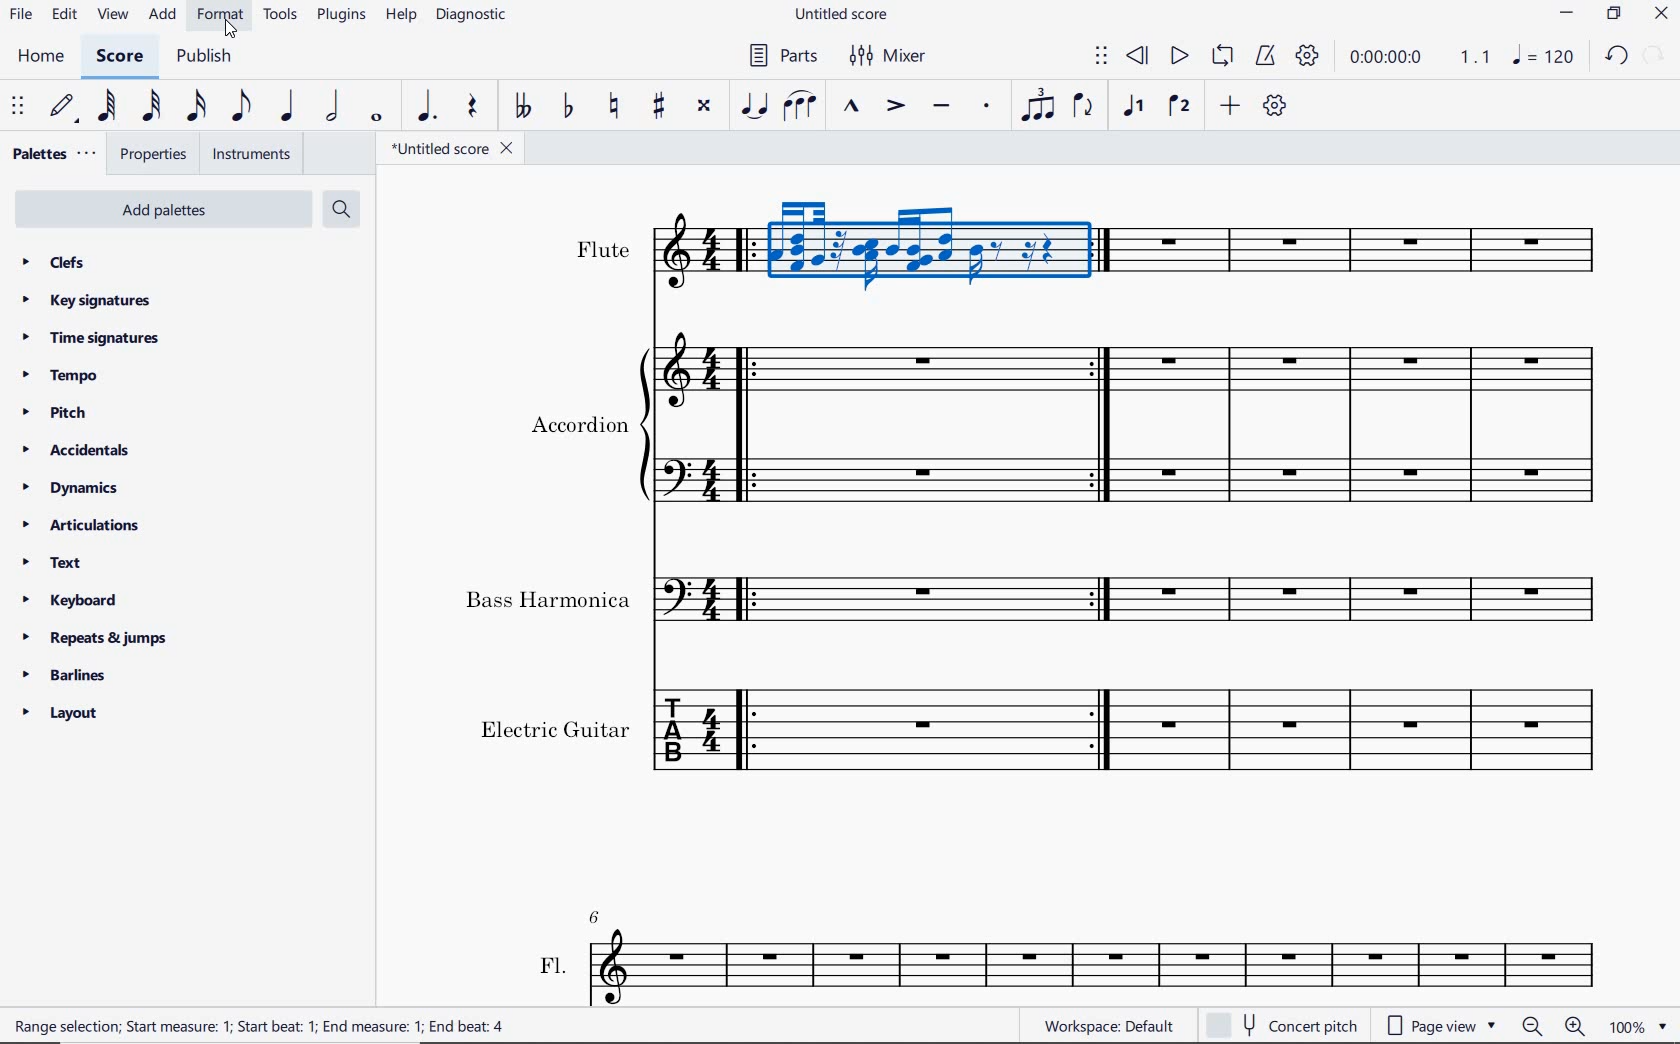 The width and height of the screenshot is (1680, 1044). What do you see at coordinates (61, 713) in the screenshot?
I see `layout` at bounding box center [61, 713].